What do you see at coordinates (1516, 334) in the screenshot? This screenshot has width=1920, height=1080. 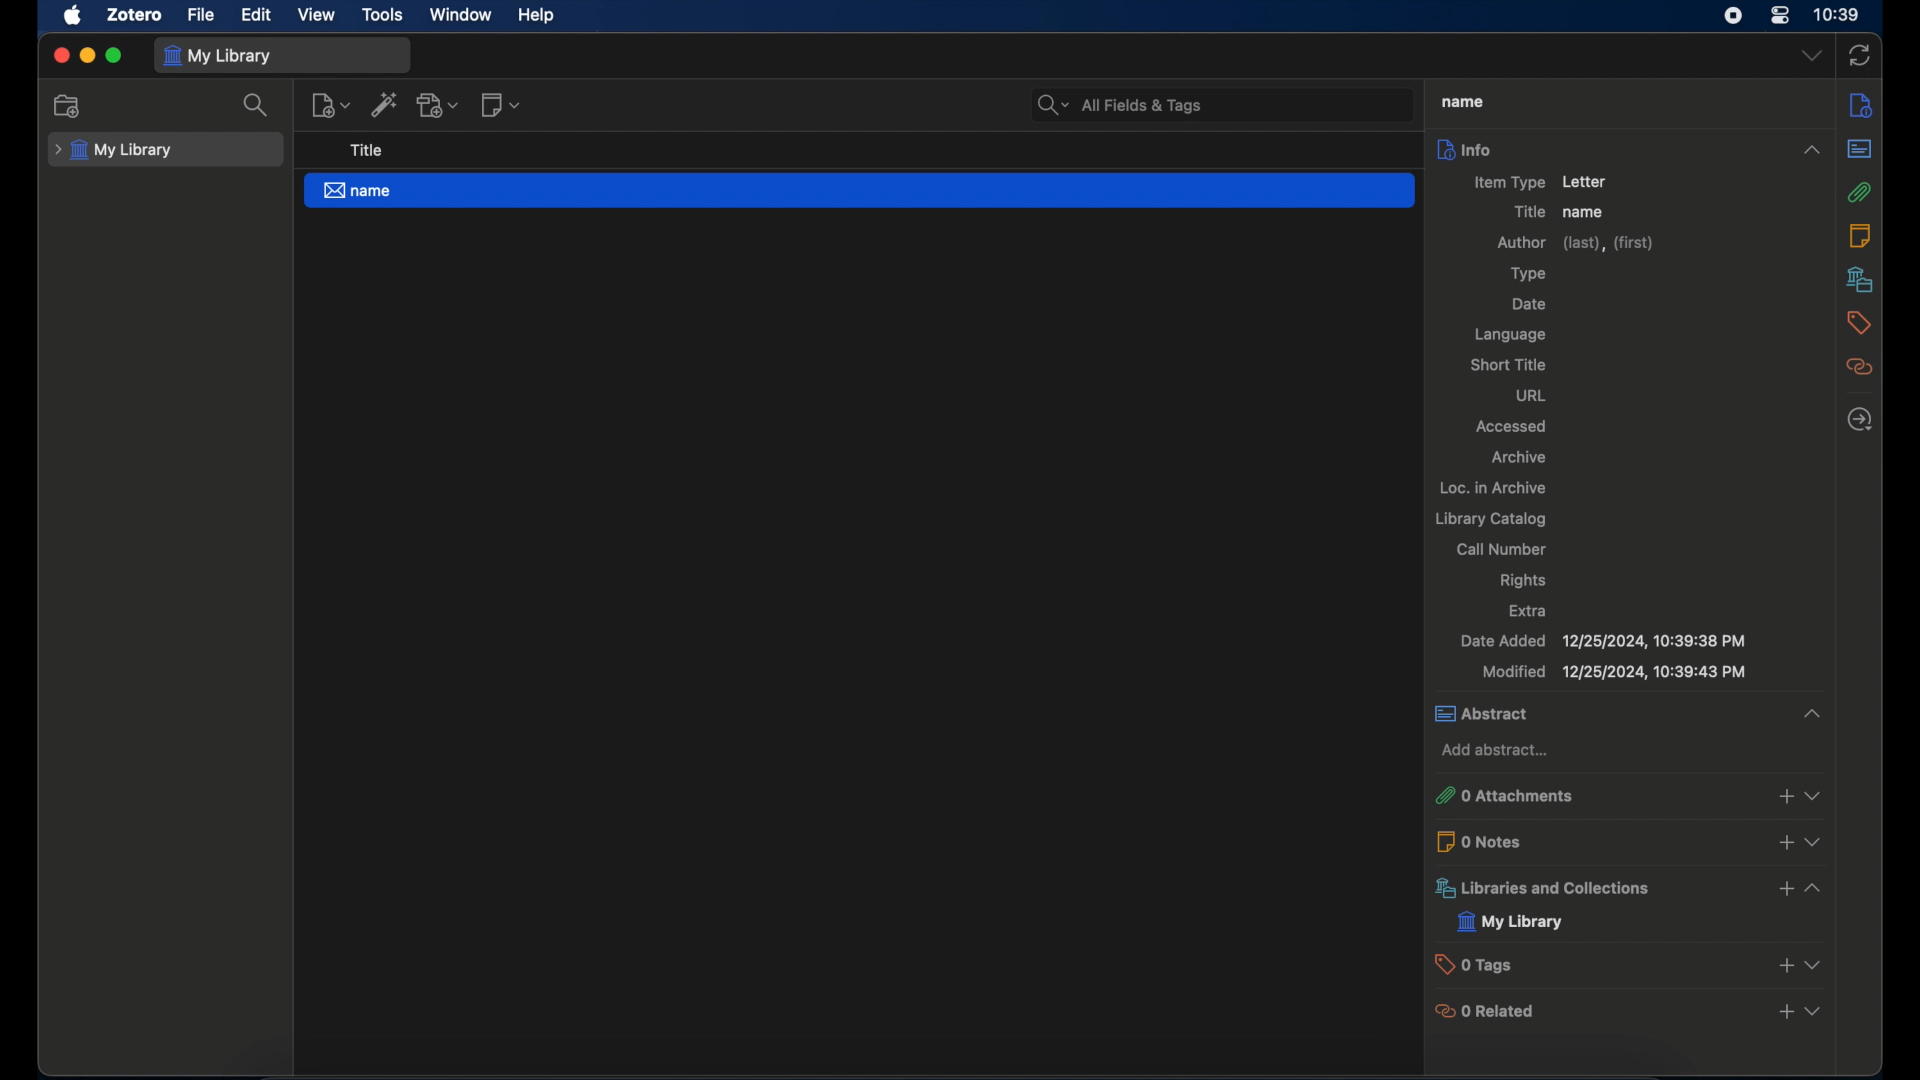 I see `language` at bounding box center [1516, 334].